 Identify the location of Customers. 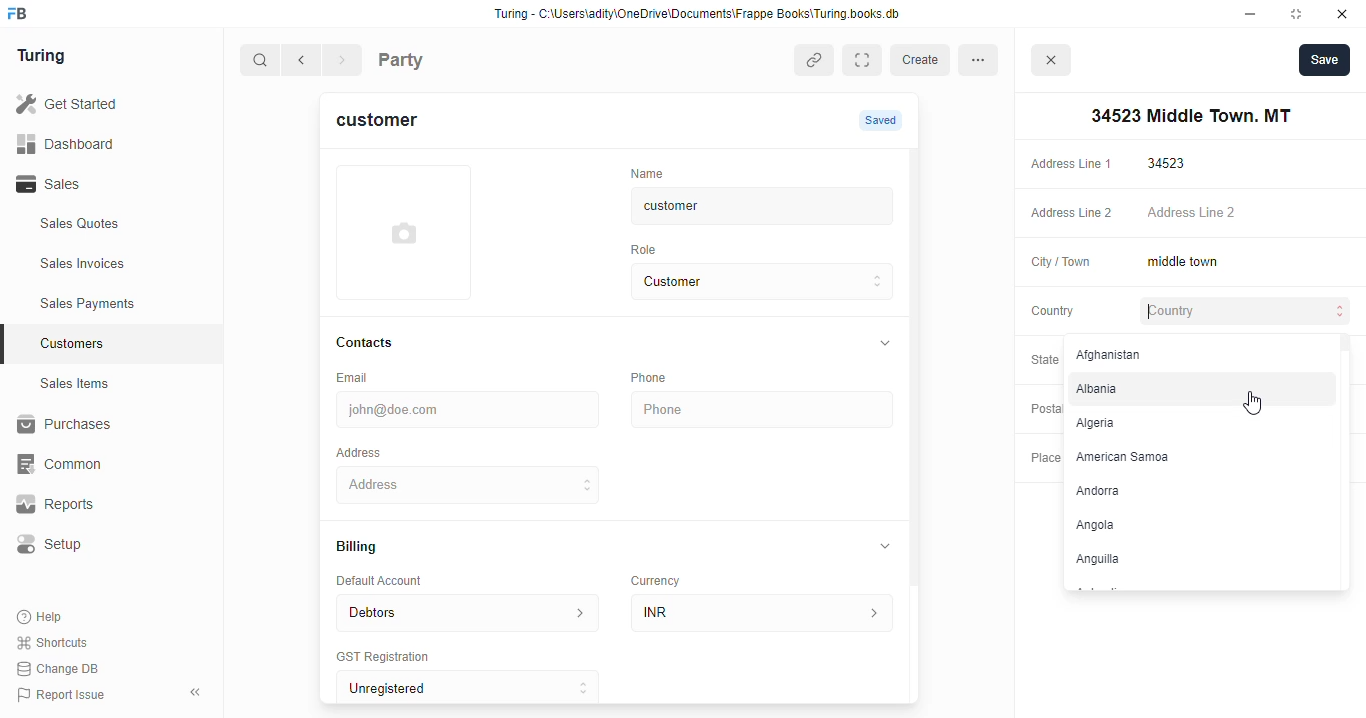
(123, 341).